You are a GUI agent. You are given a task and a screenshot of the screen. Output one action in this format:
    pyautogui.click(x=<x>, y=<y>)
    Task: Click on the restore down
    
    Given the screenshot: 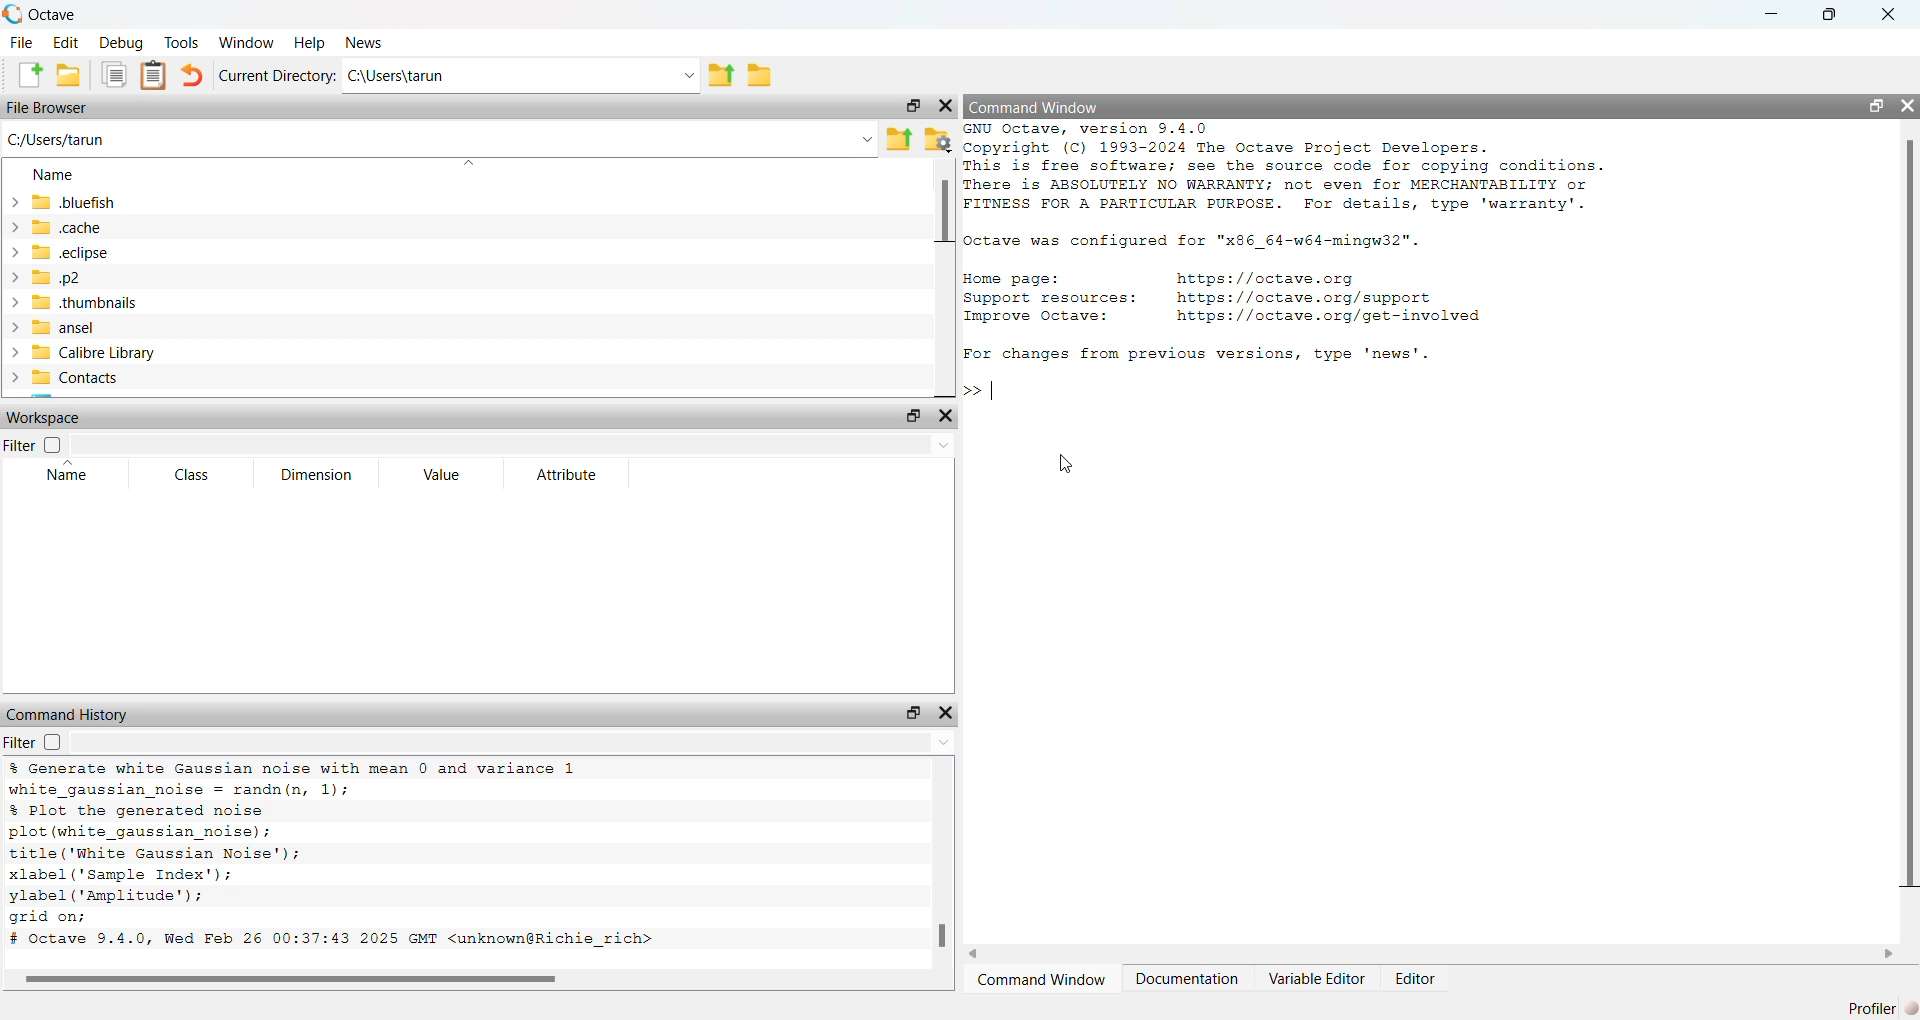 What is the action you would take?
    pyautogui.click(x=1880, y=108)
    